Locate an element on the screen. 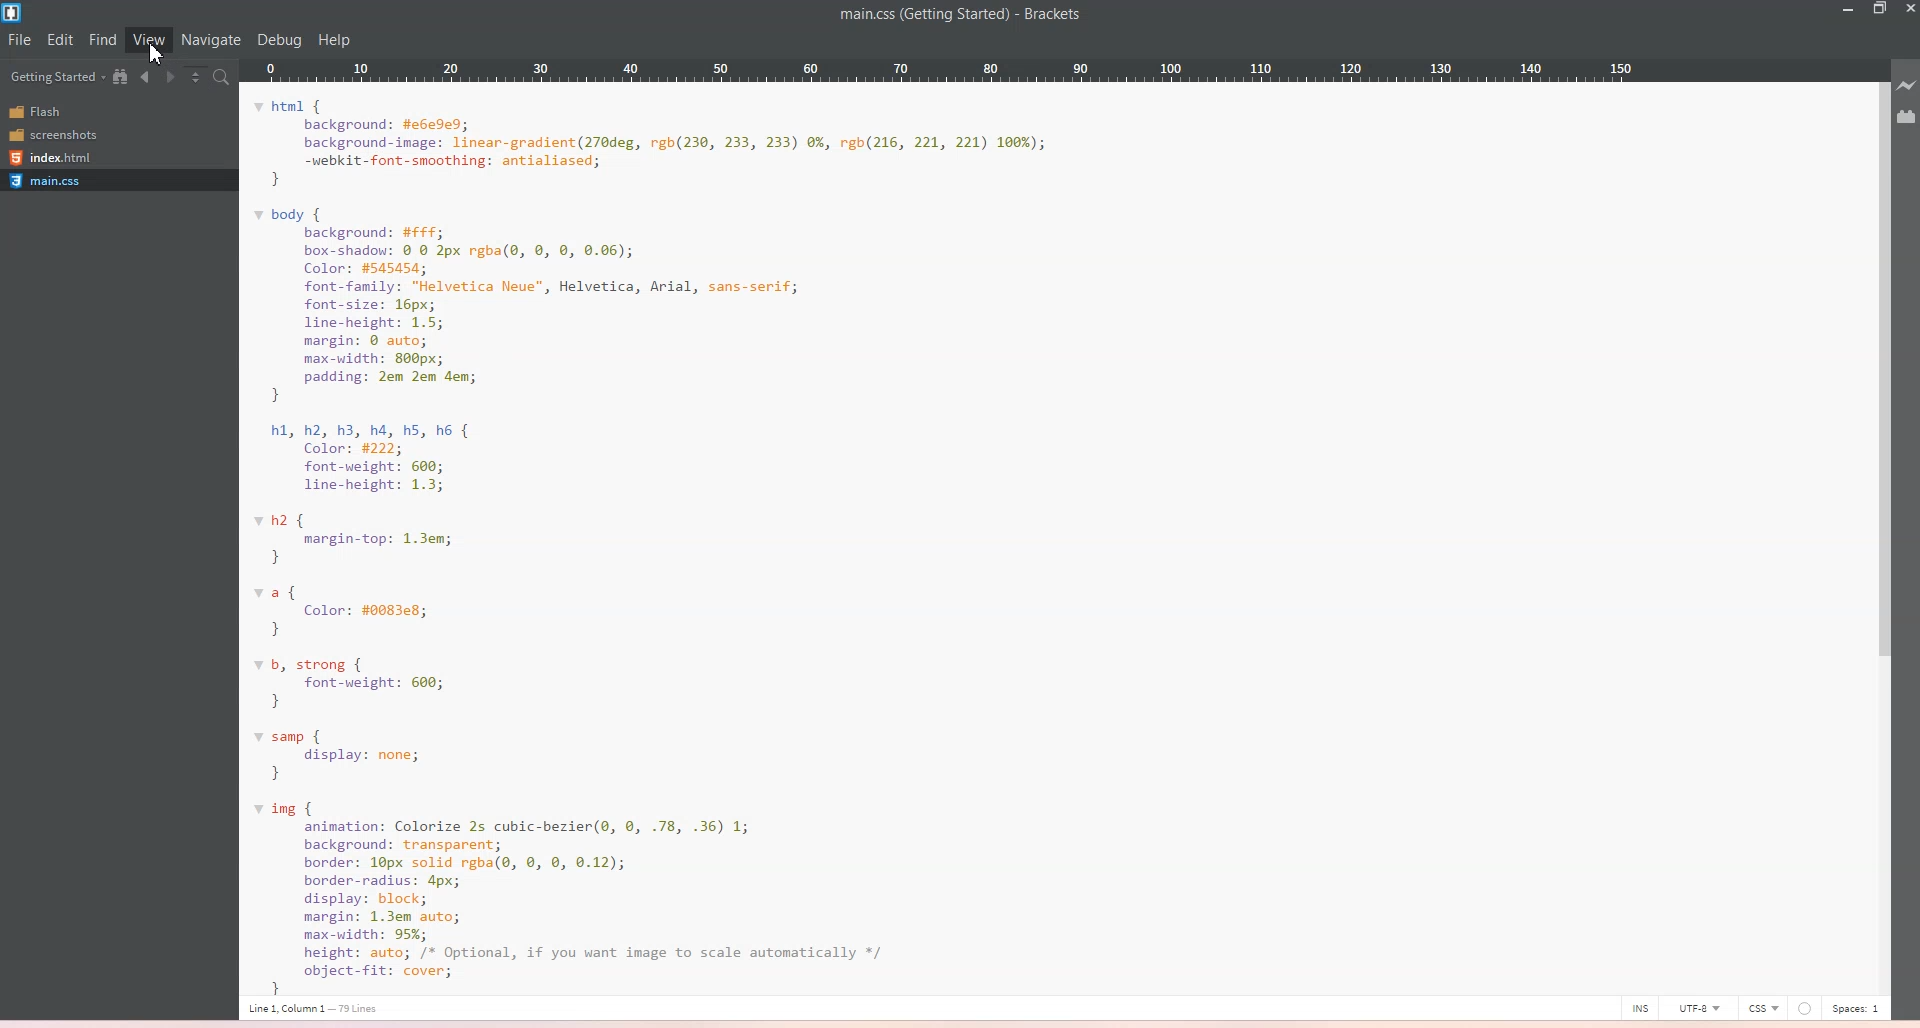 The image size is (1920, 1028). Navigate Backward is located at coordinates (147, 79).